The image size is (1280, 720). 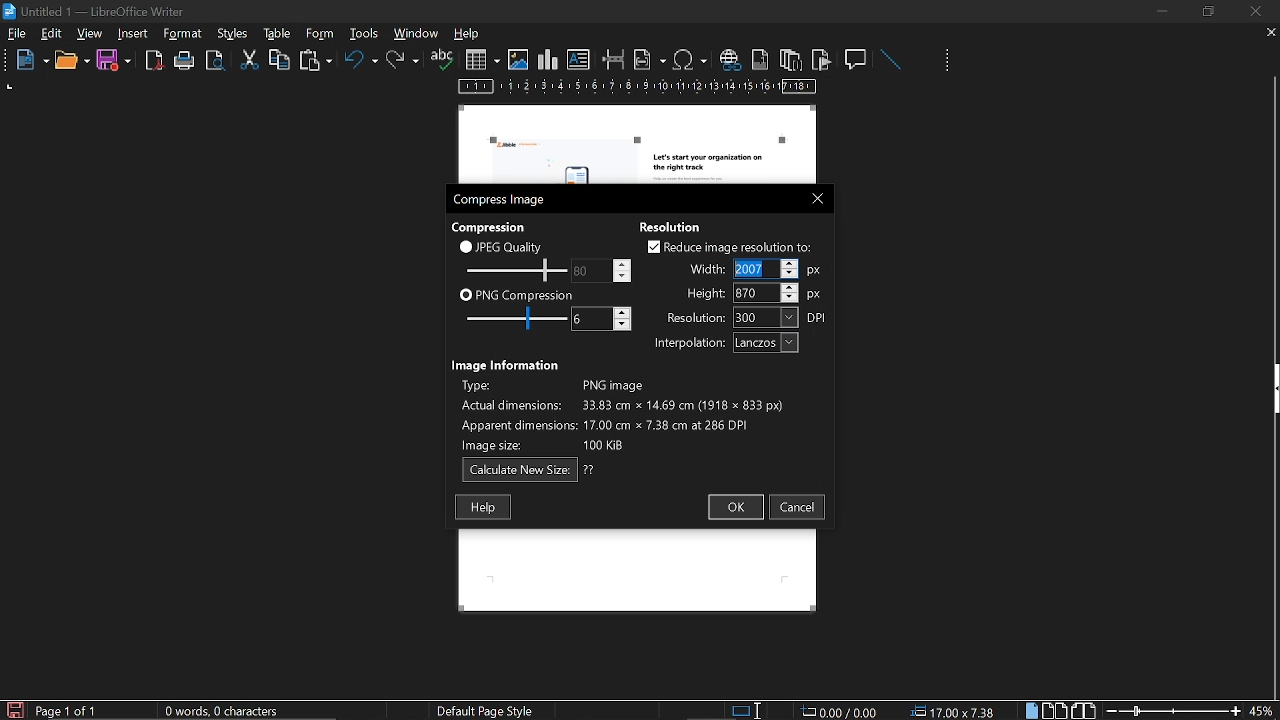 I want to click on multiple page view, so click(x=1055, y=711).